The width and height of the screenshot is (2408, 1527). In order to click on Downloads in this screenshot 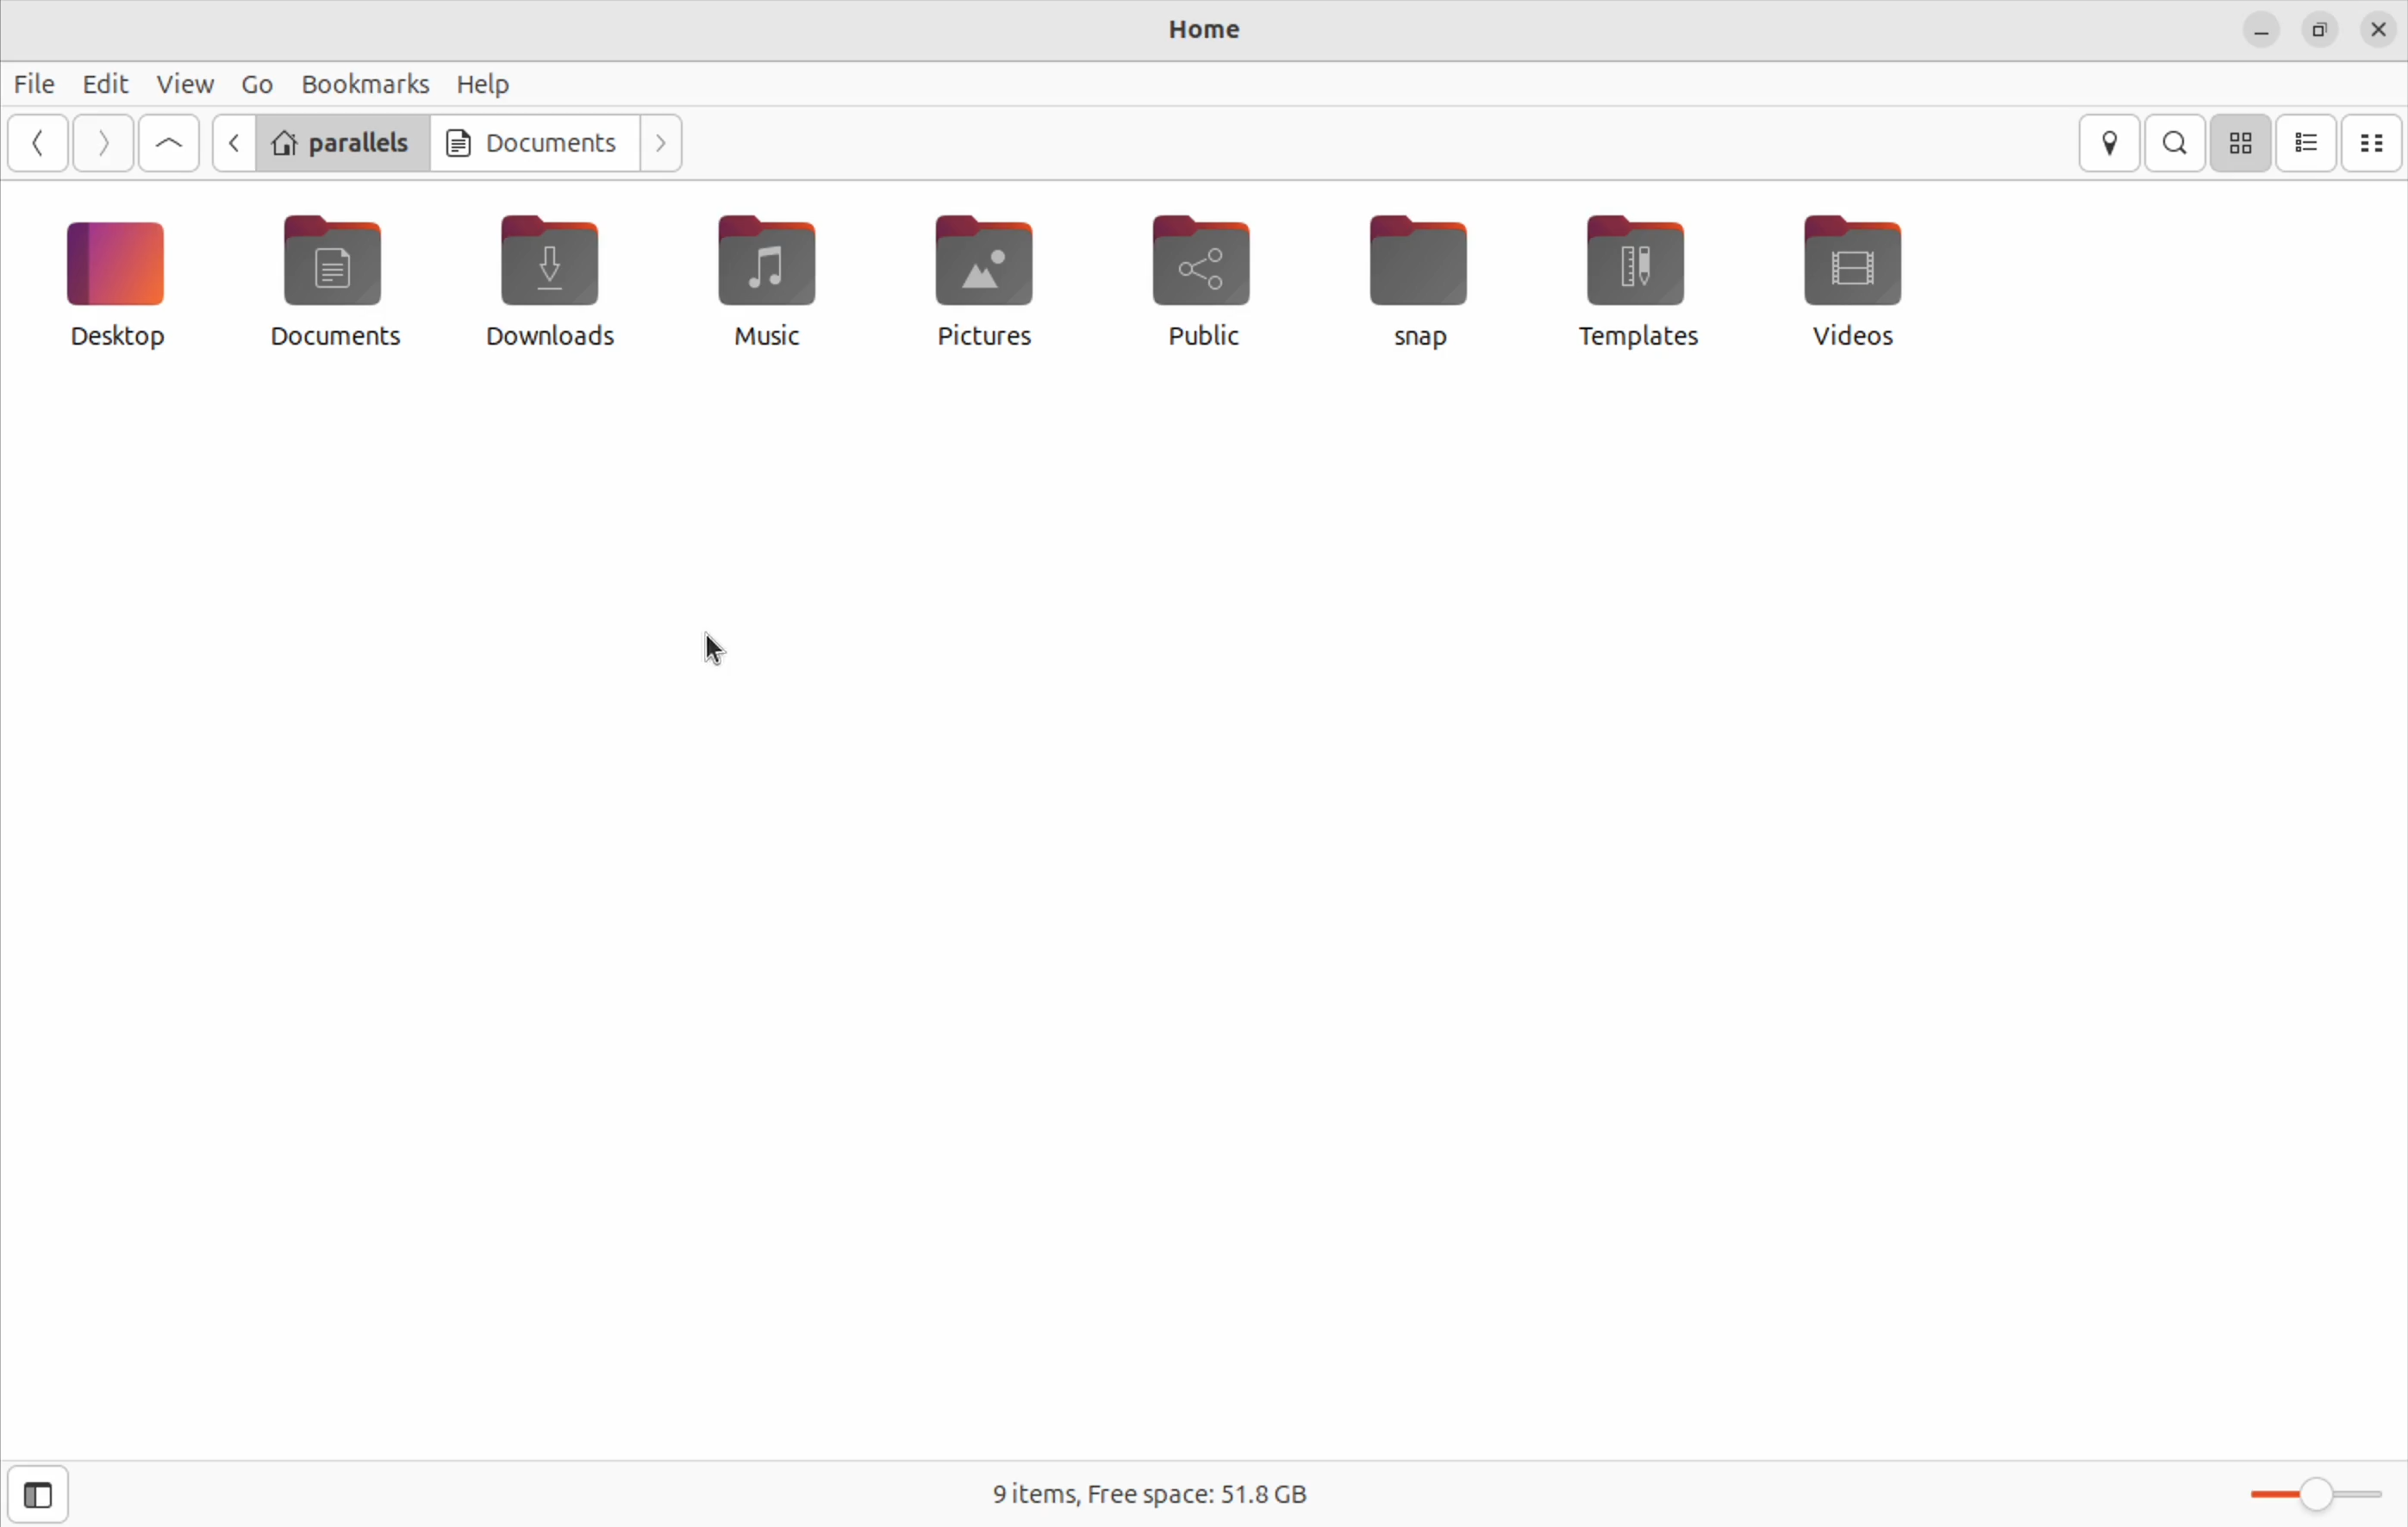, I will do `click(122, 284)`.